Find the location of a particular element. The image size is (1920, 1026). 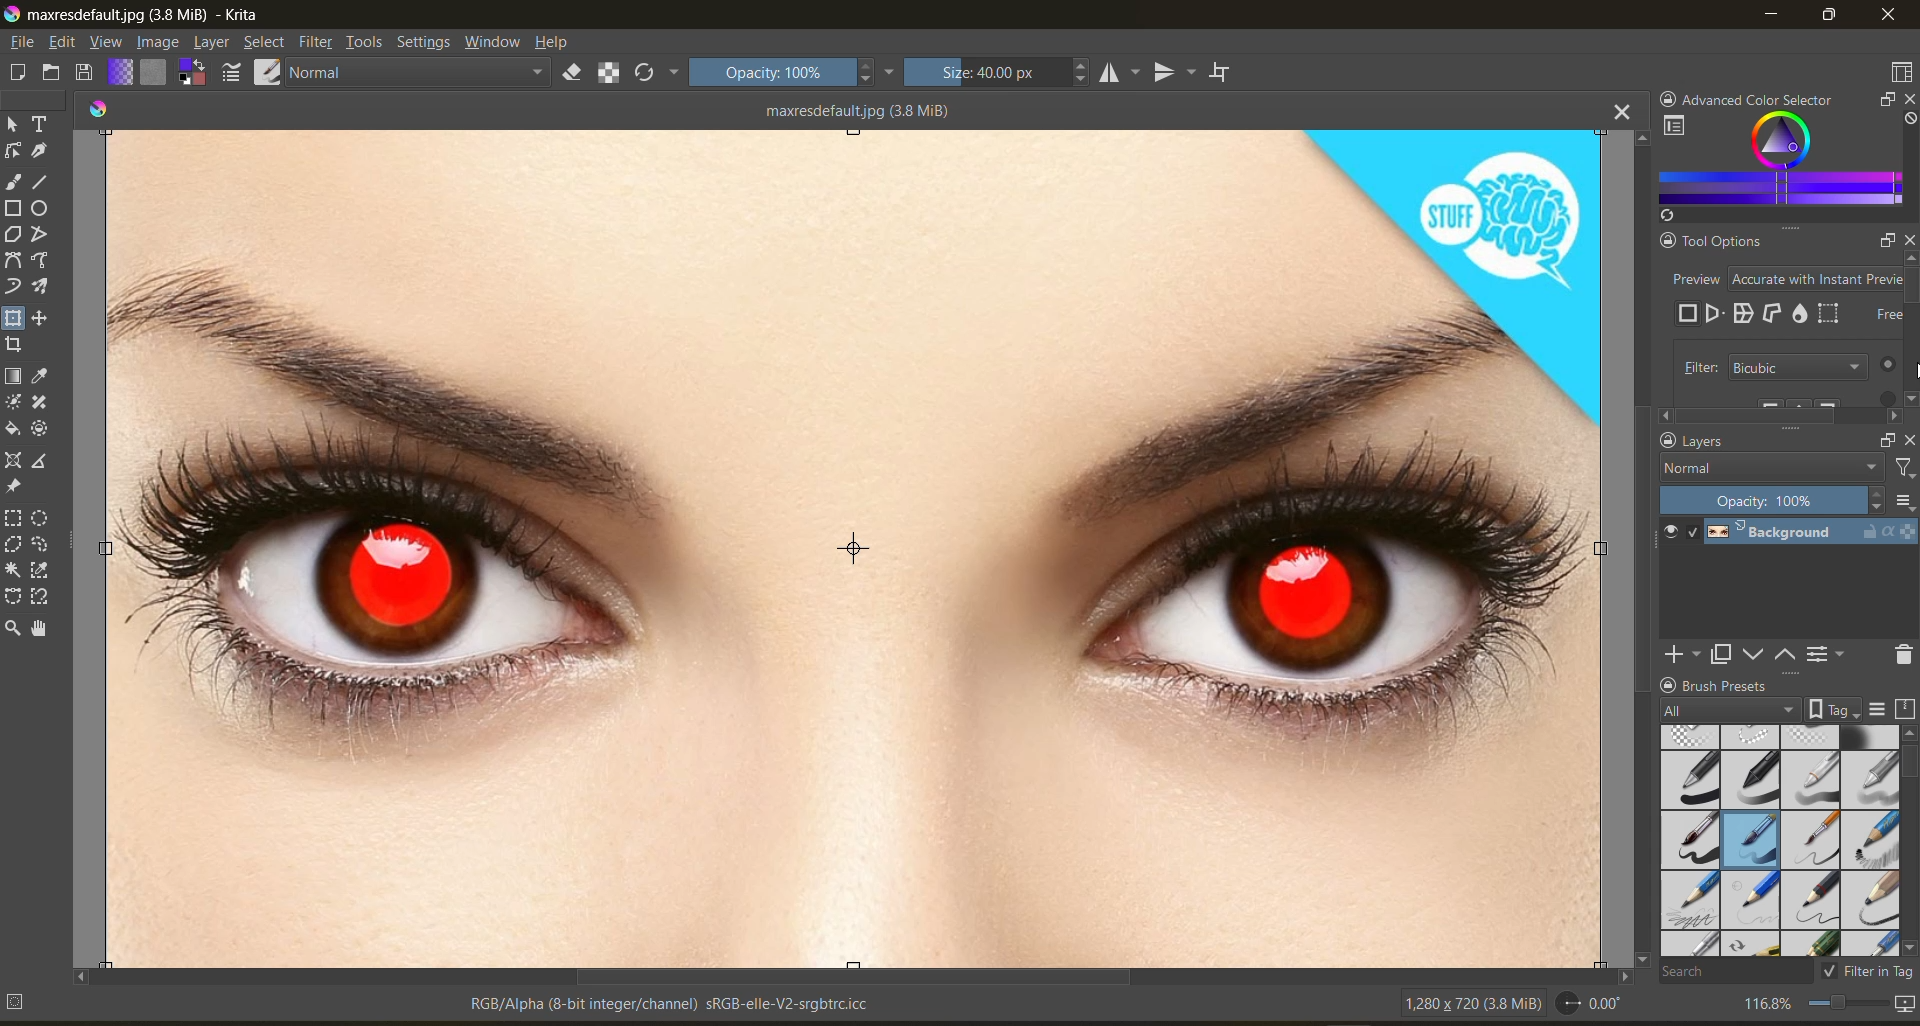

Layers is located at coordinates (1742, 442).